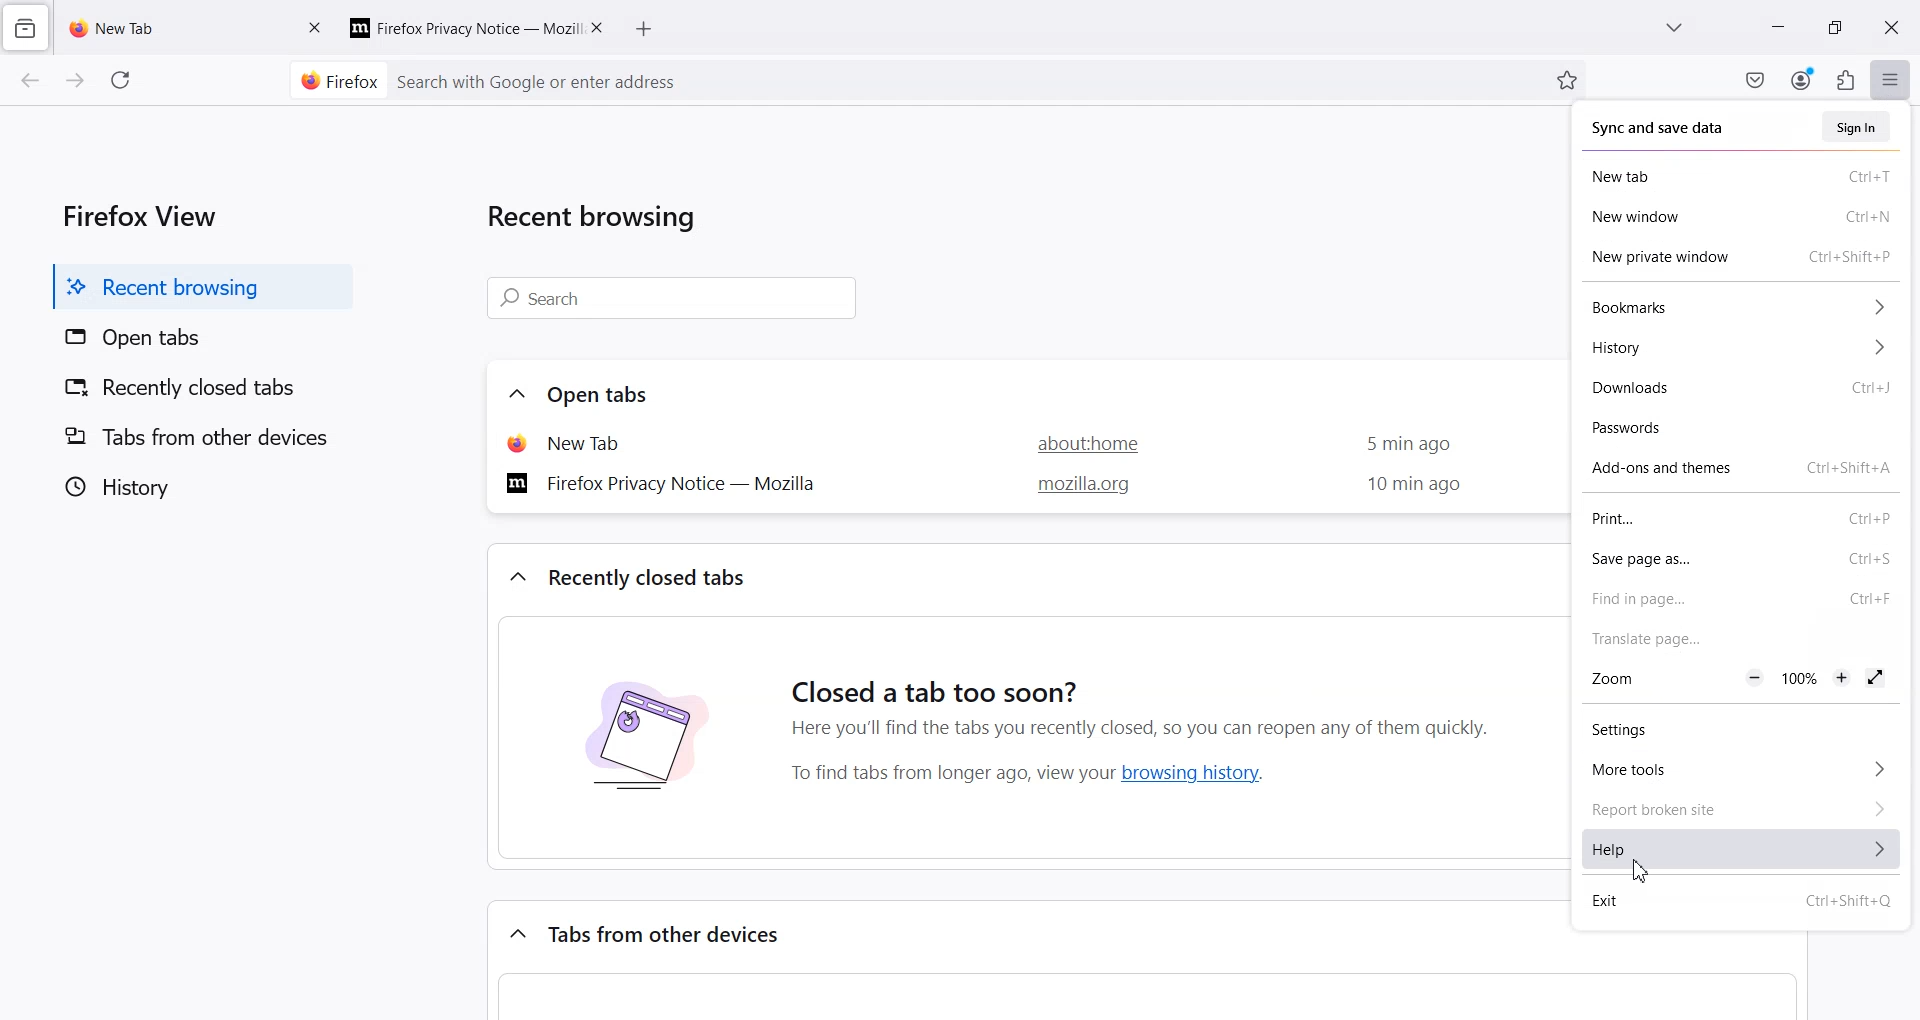 Image resolution: width=1920 pixels, height=1020 pixels. Describe the element at coordinates (332, 80) in the screenshot. I see `firefox Logo ` at that location.